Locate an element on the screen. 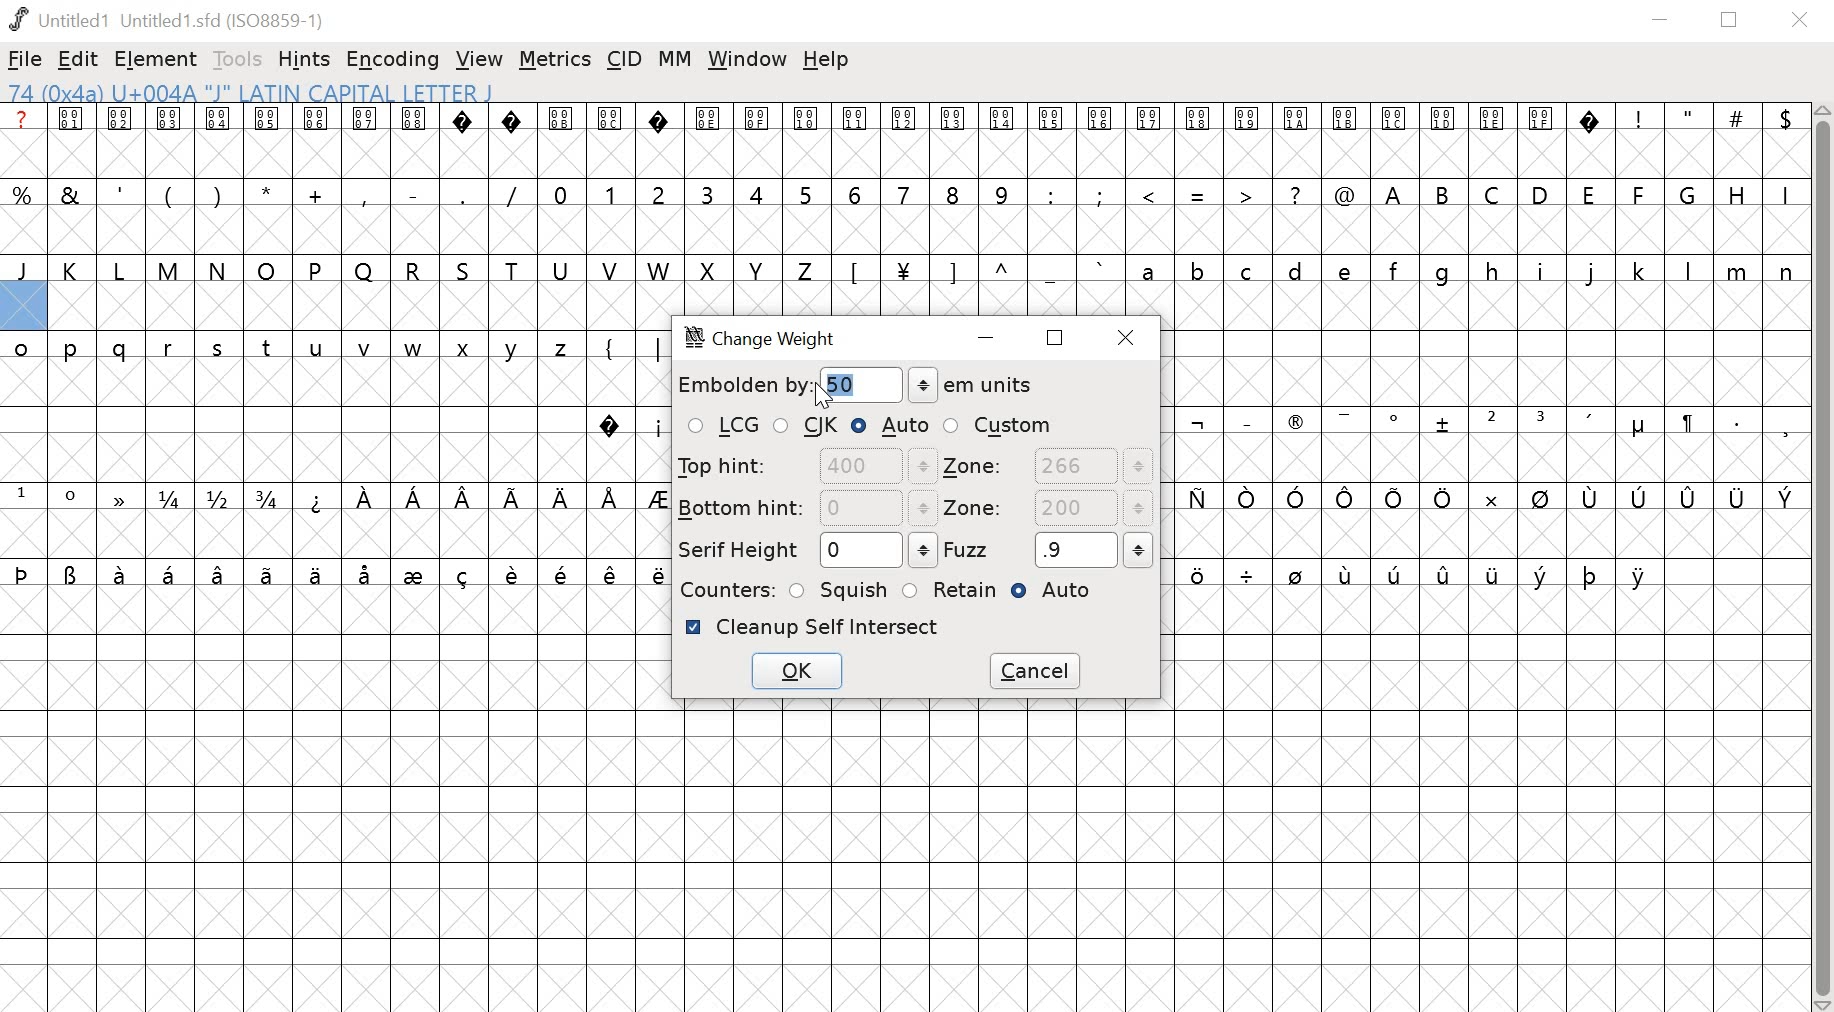 Image resolution: width=1834 pixels, height=1012 pixels. special characters is located at coordinates (1705, 119).